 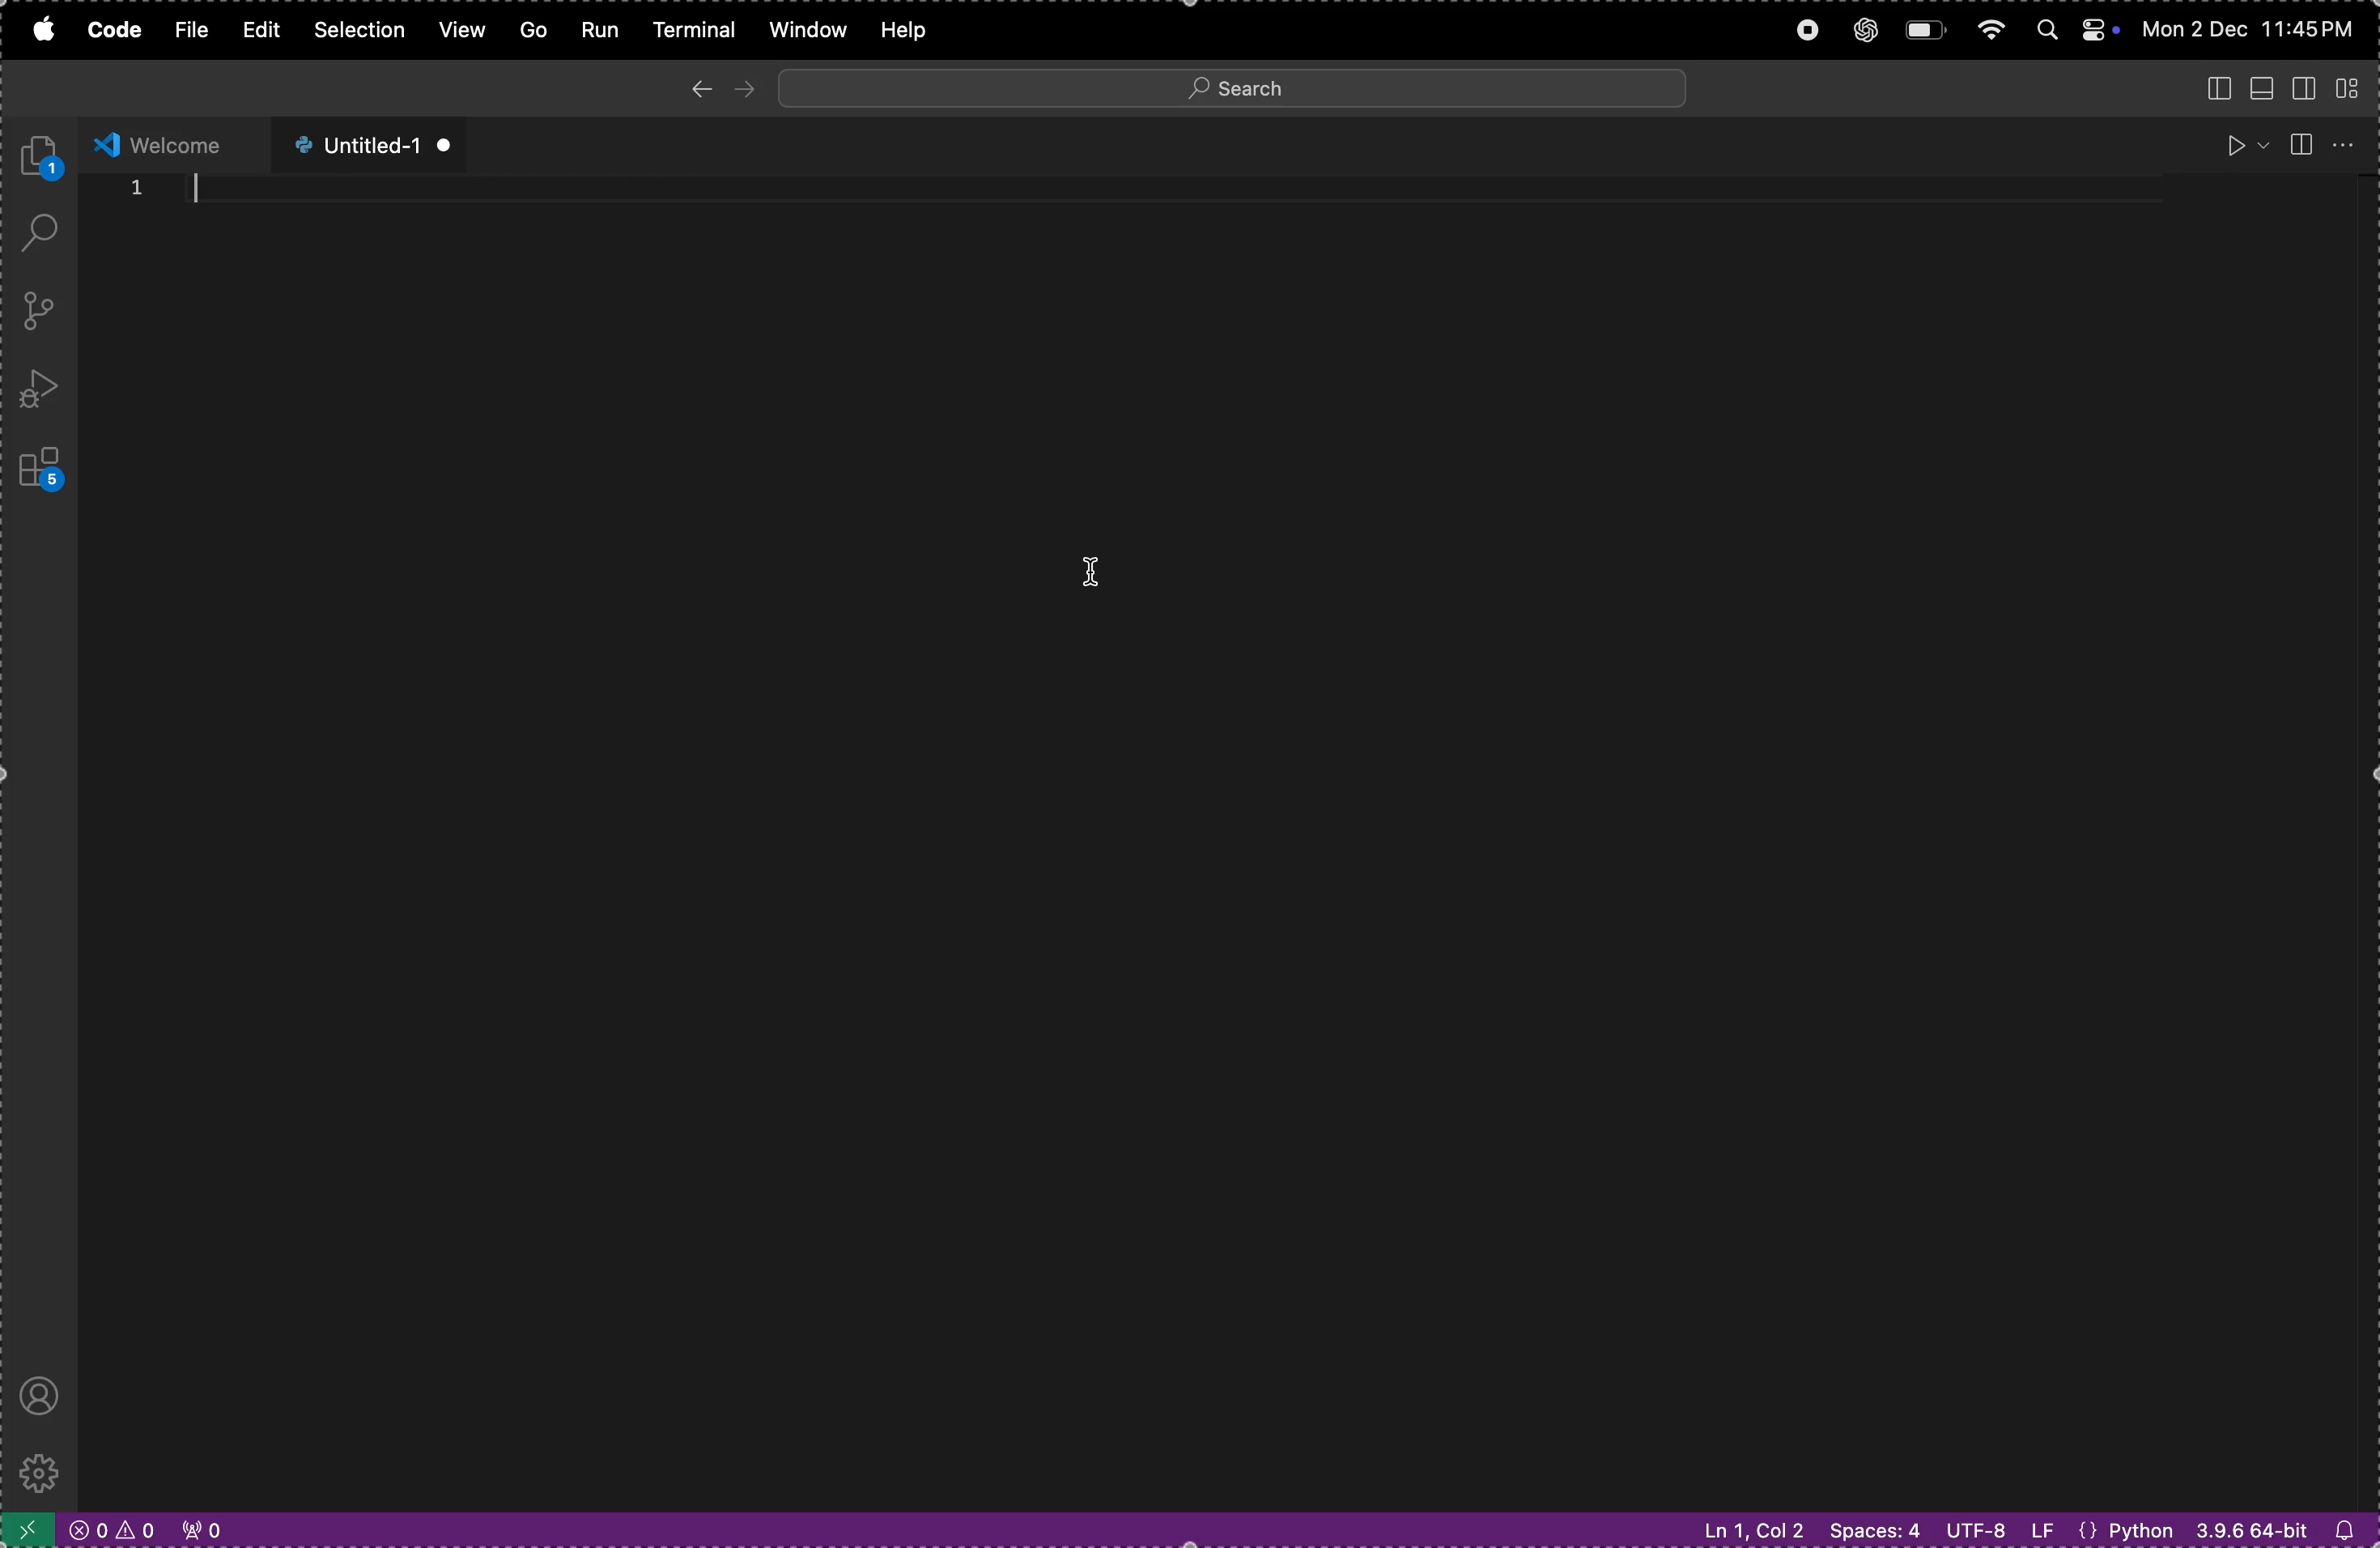 What do you see at coordinates (2211, 86) in the screenshot?
I see `toggle primary side bar` at bounding box center [2211, 86].